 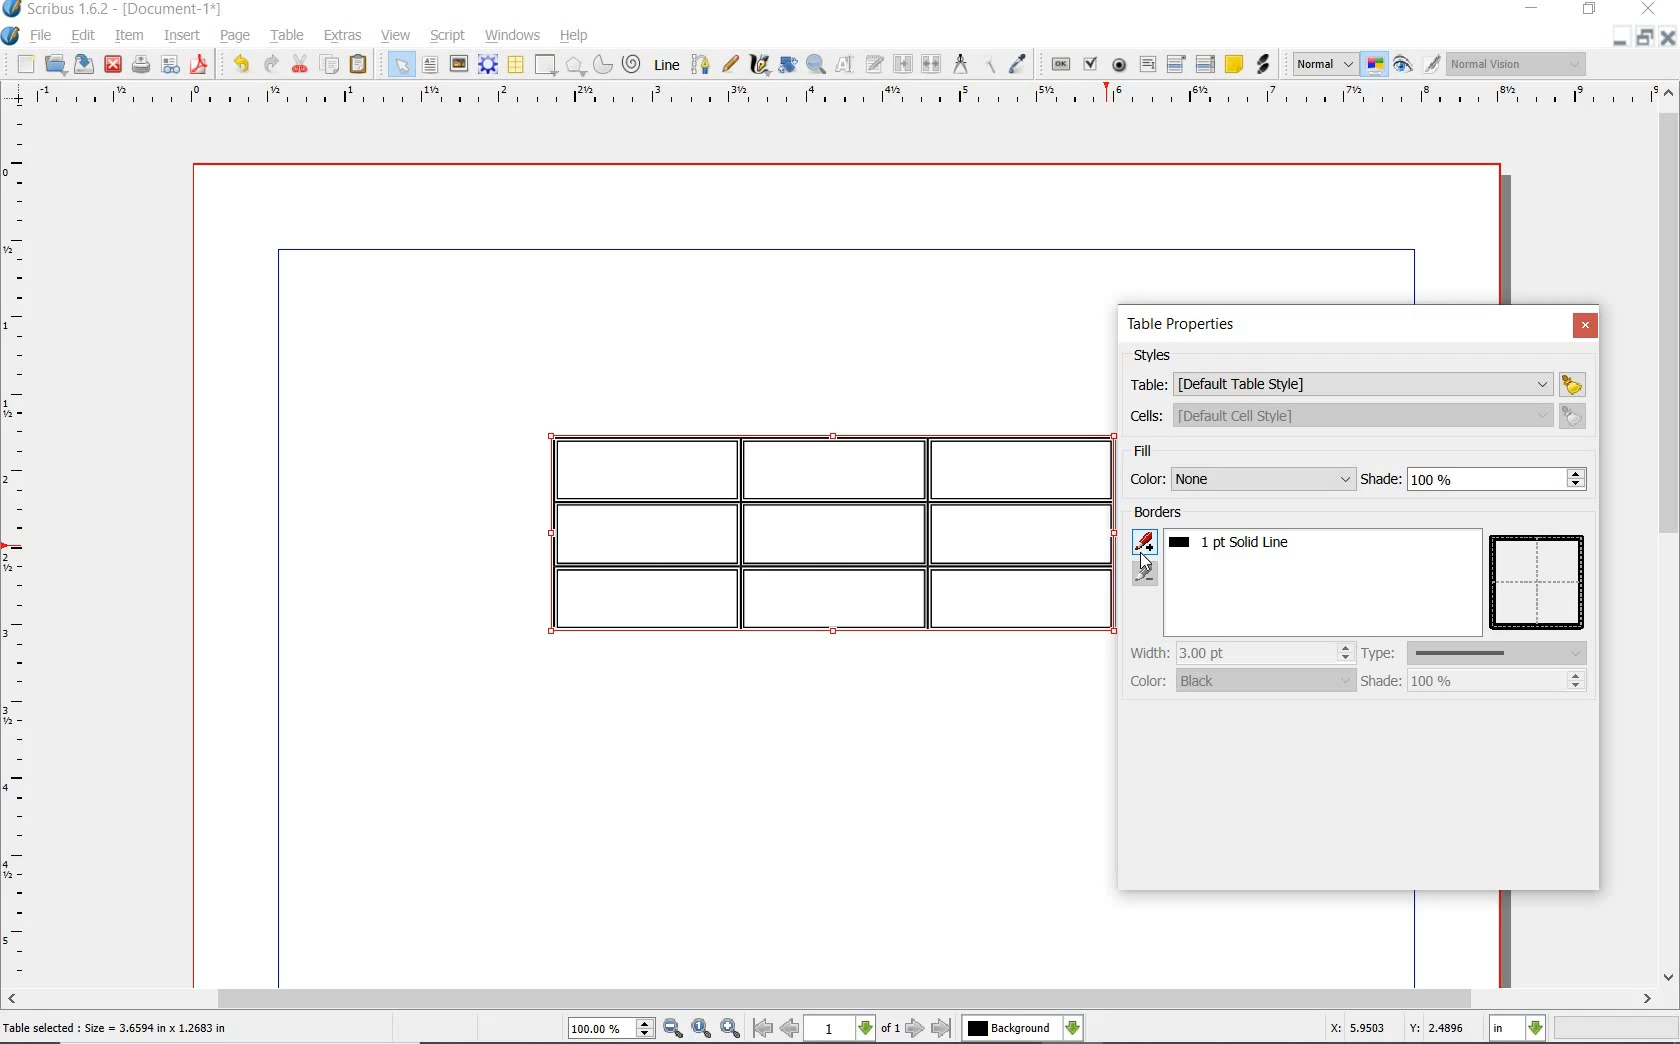 What do you see at coordinates (516, 66) in the screenshot?
I see `table` at bounding box center [516, 66].